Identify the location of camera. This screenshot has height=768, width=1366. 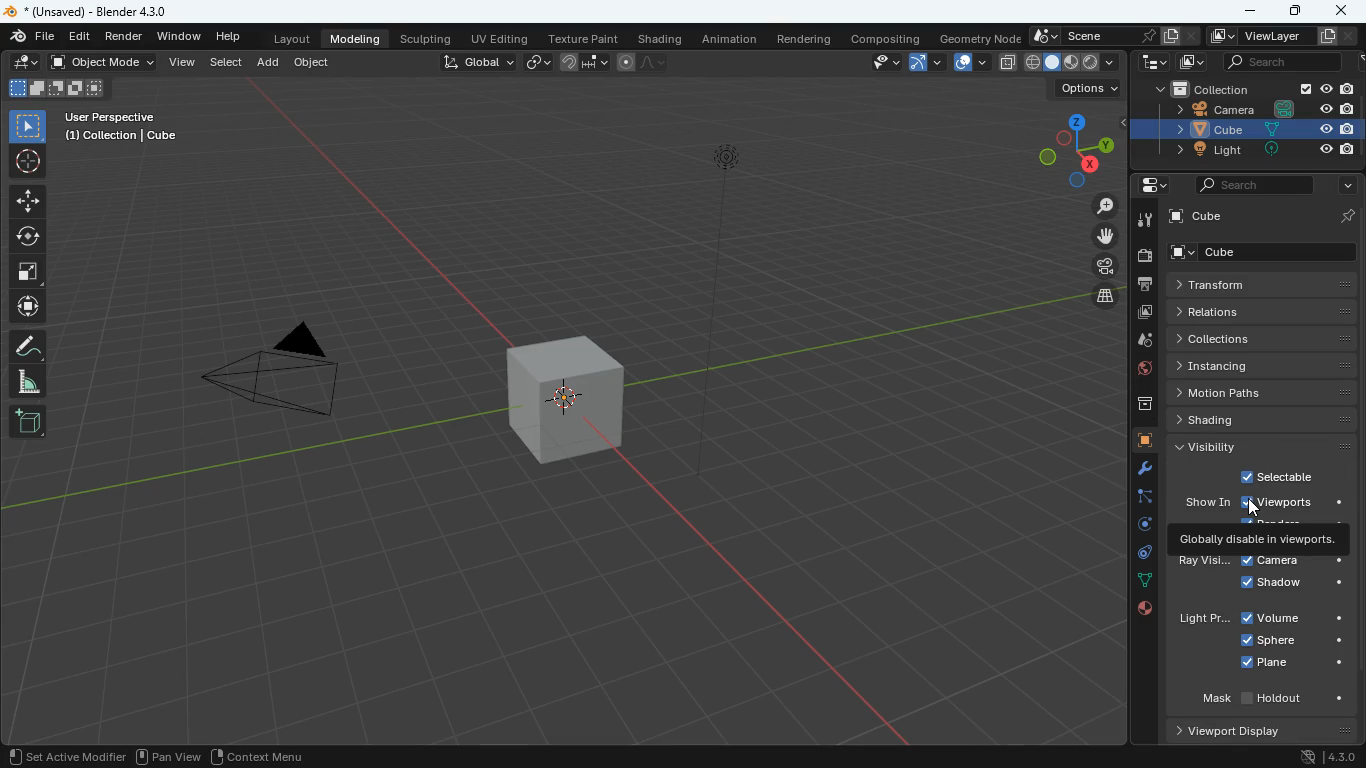
(1144, 256).